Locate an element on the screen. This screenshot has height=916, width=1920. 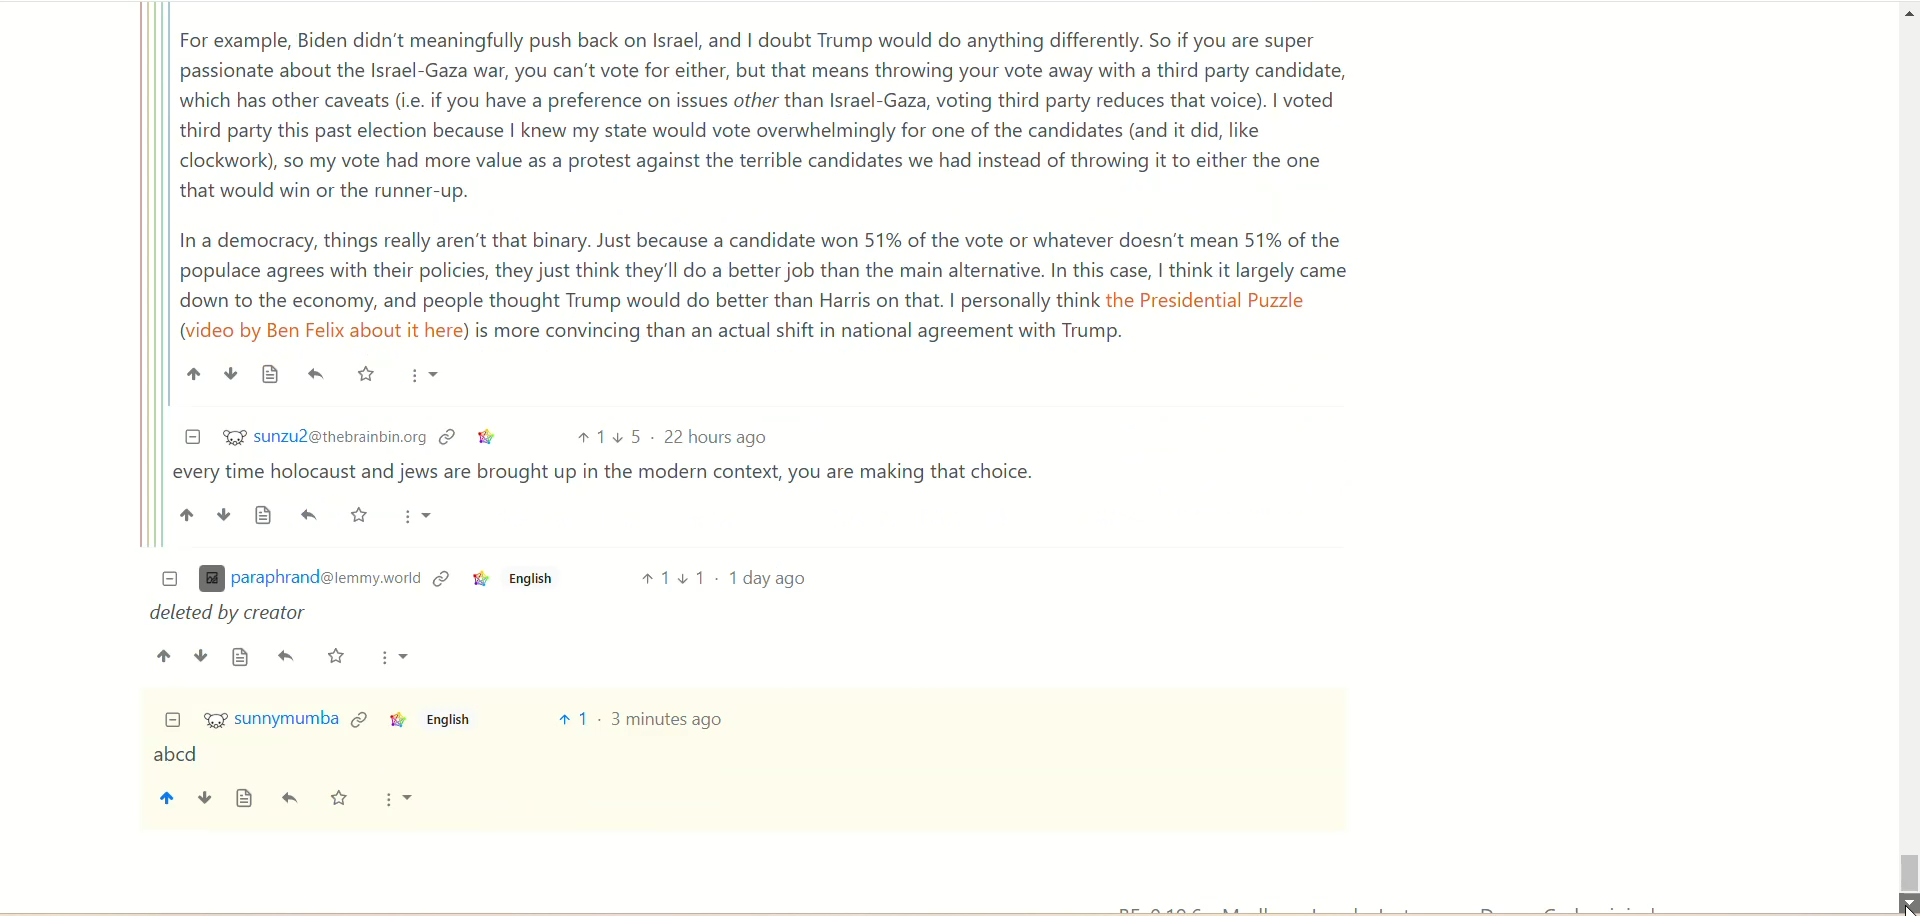
Starred is located at coordinates (338, 655).